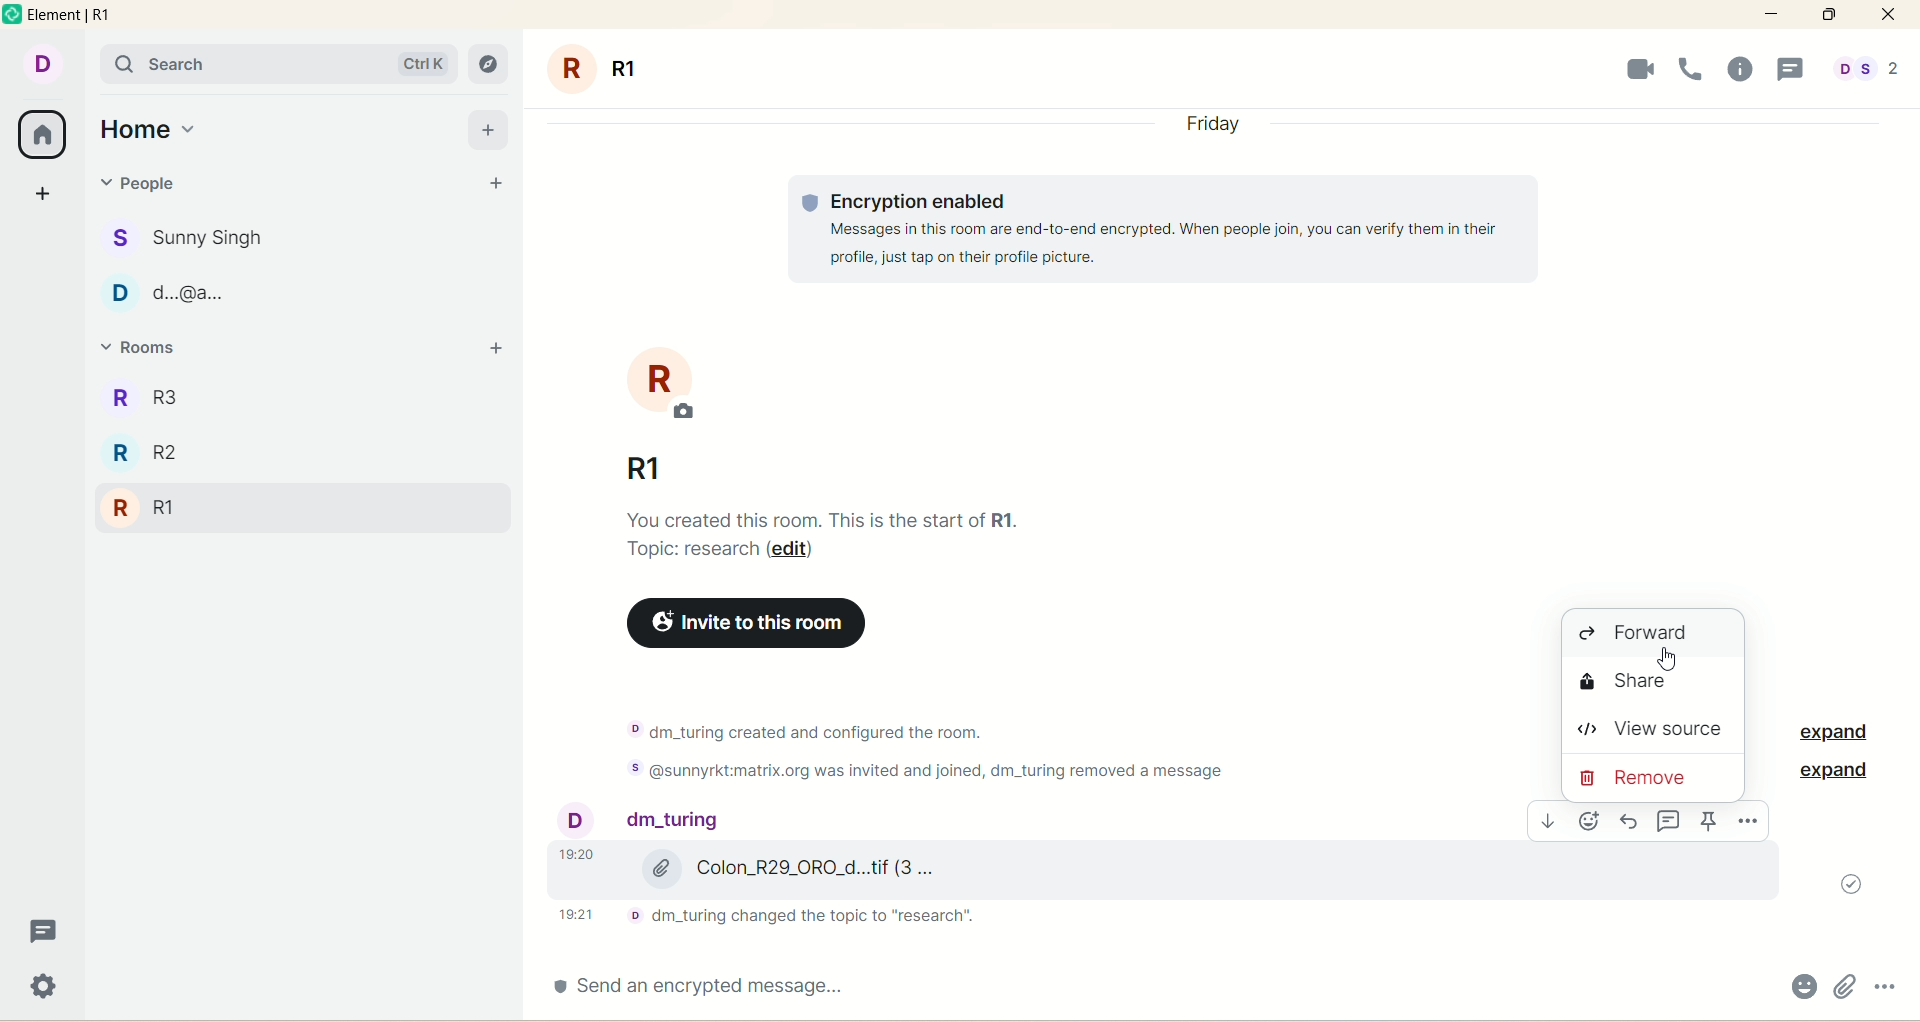  What do you see at coordinates (956, 748) in the screenshot?
I see `text` at bounding box center [956, 748].